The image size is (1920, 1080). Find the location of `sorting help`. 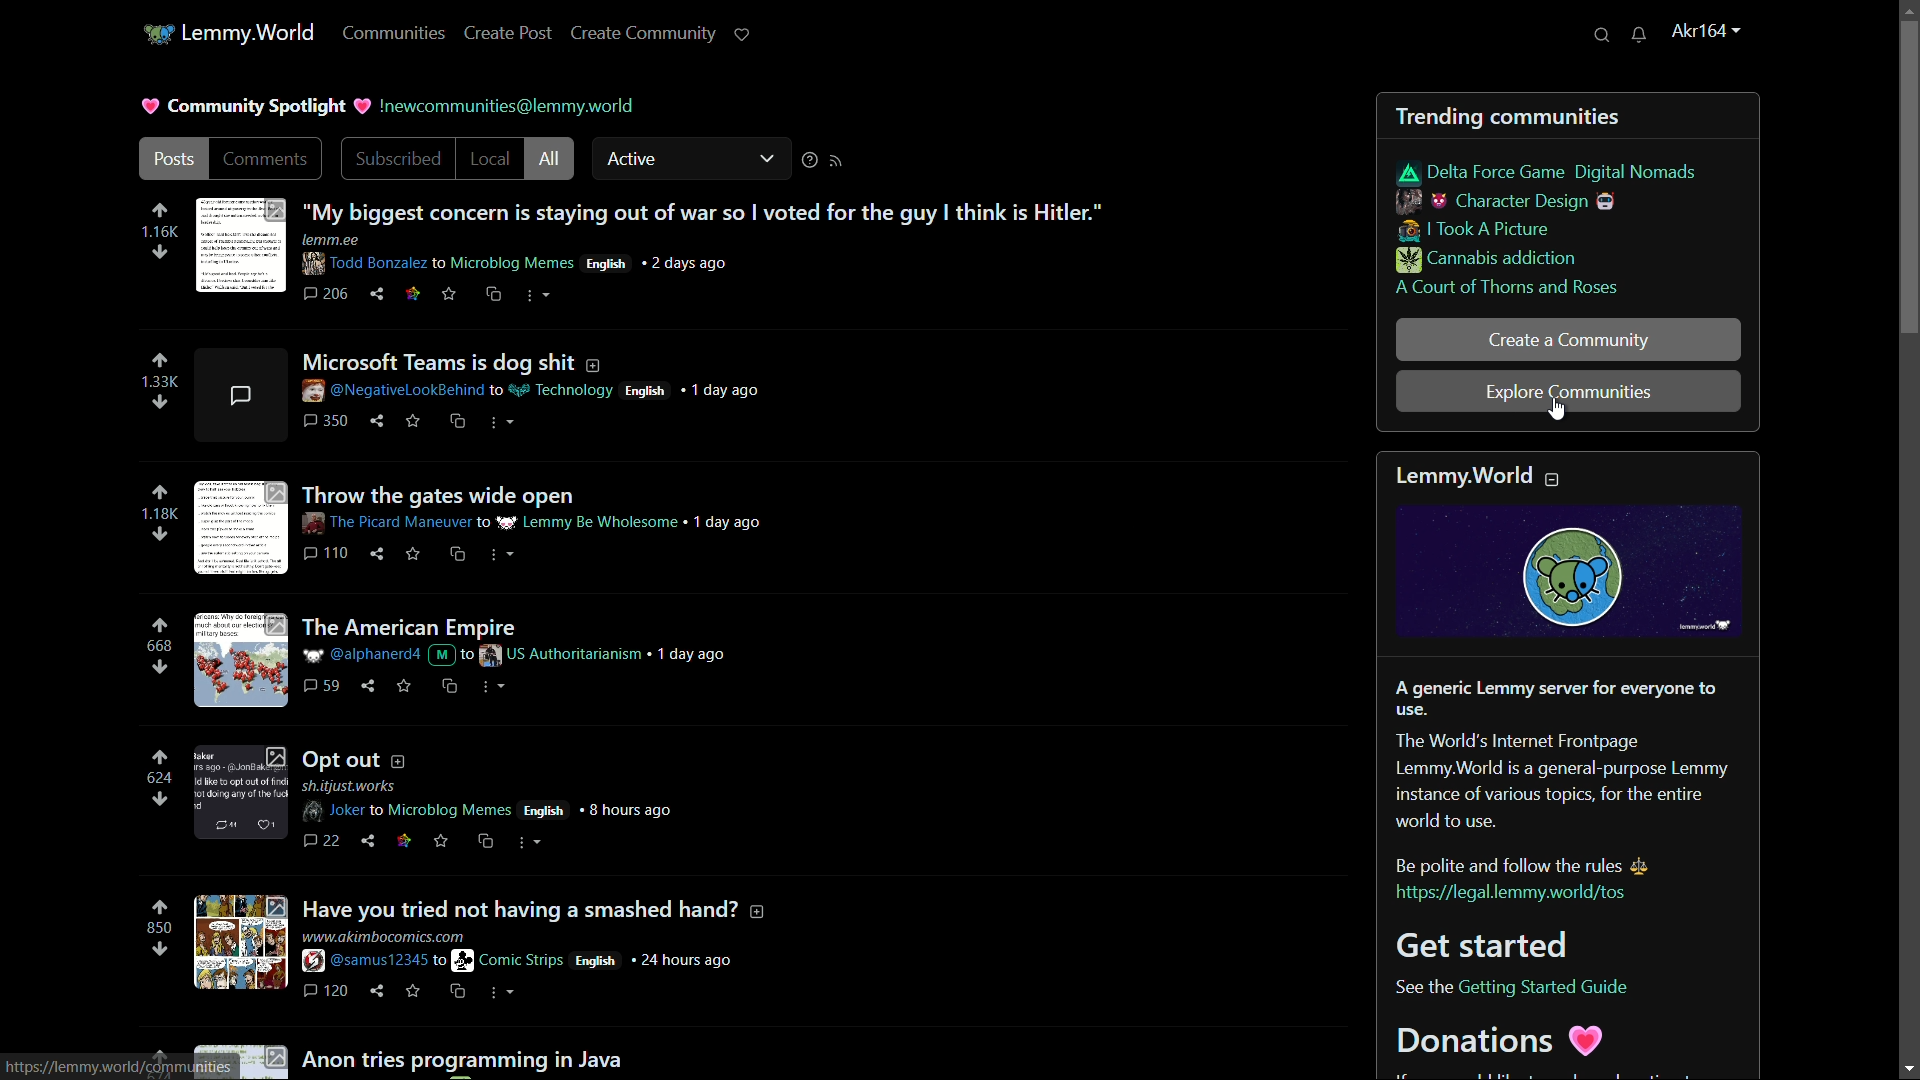

sorting help is located at coordinates (807, 160).